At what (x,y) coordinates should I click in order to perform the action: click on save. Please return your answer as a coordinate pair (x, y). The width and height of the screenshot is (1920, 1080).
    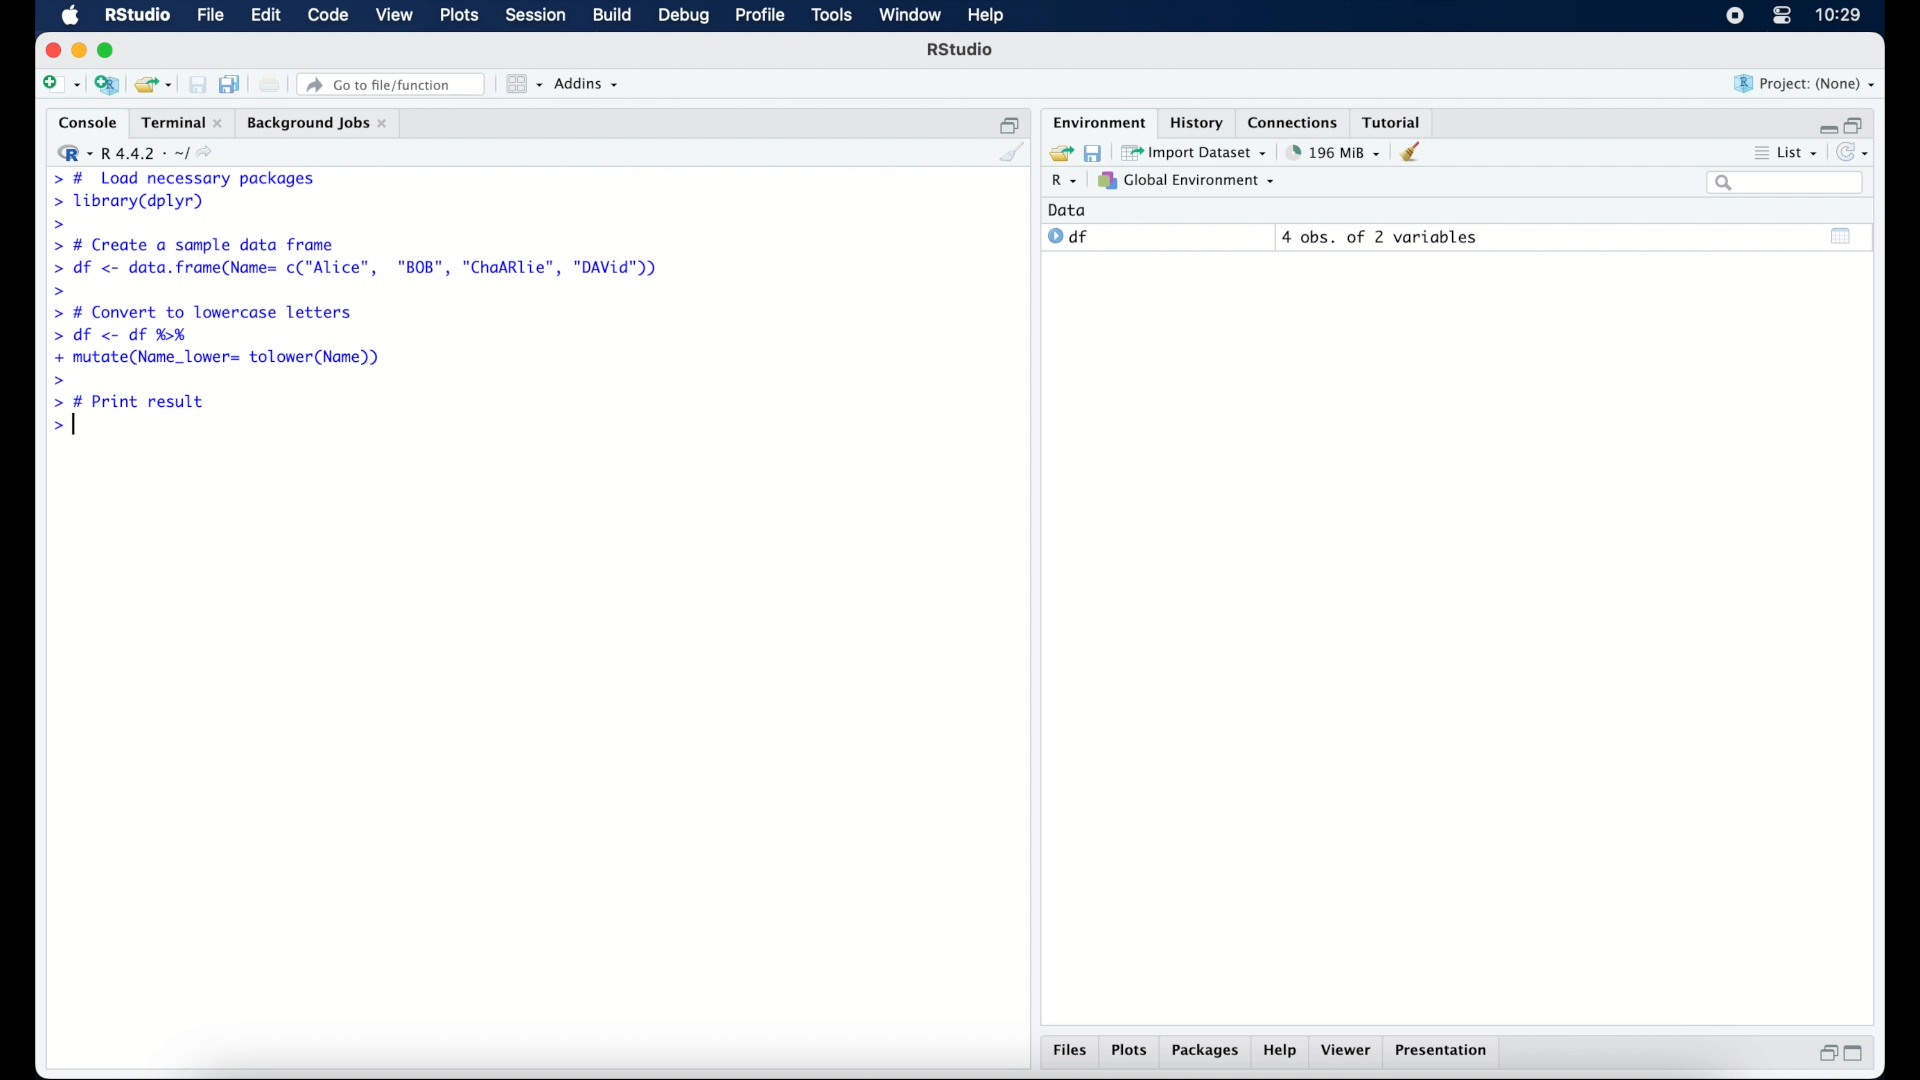
    Looking at the image, I should click on (197, 84).